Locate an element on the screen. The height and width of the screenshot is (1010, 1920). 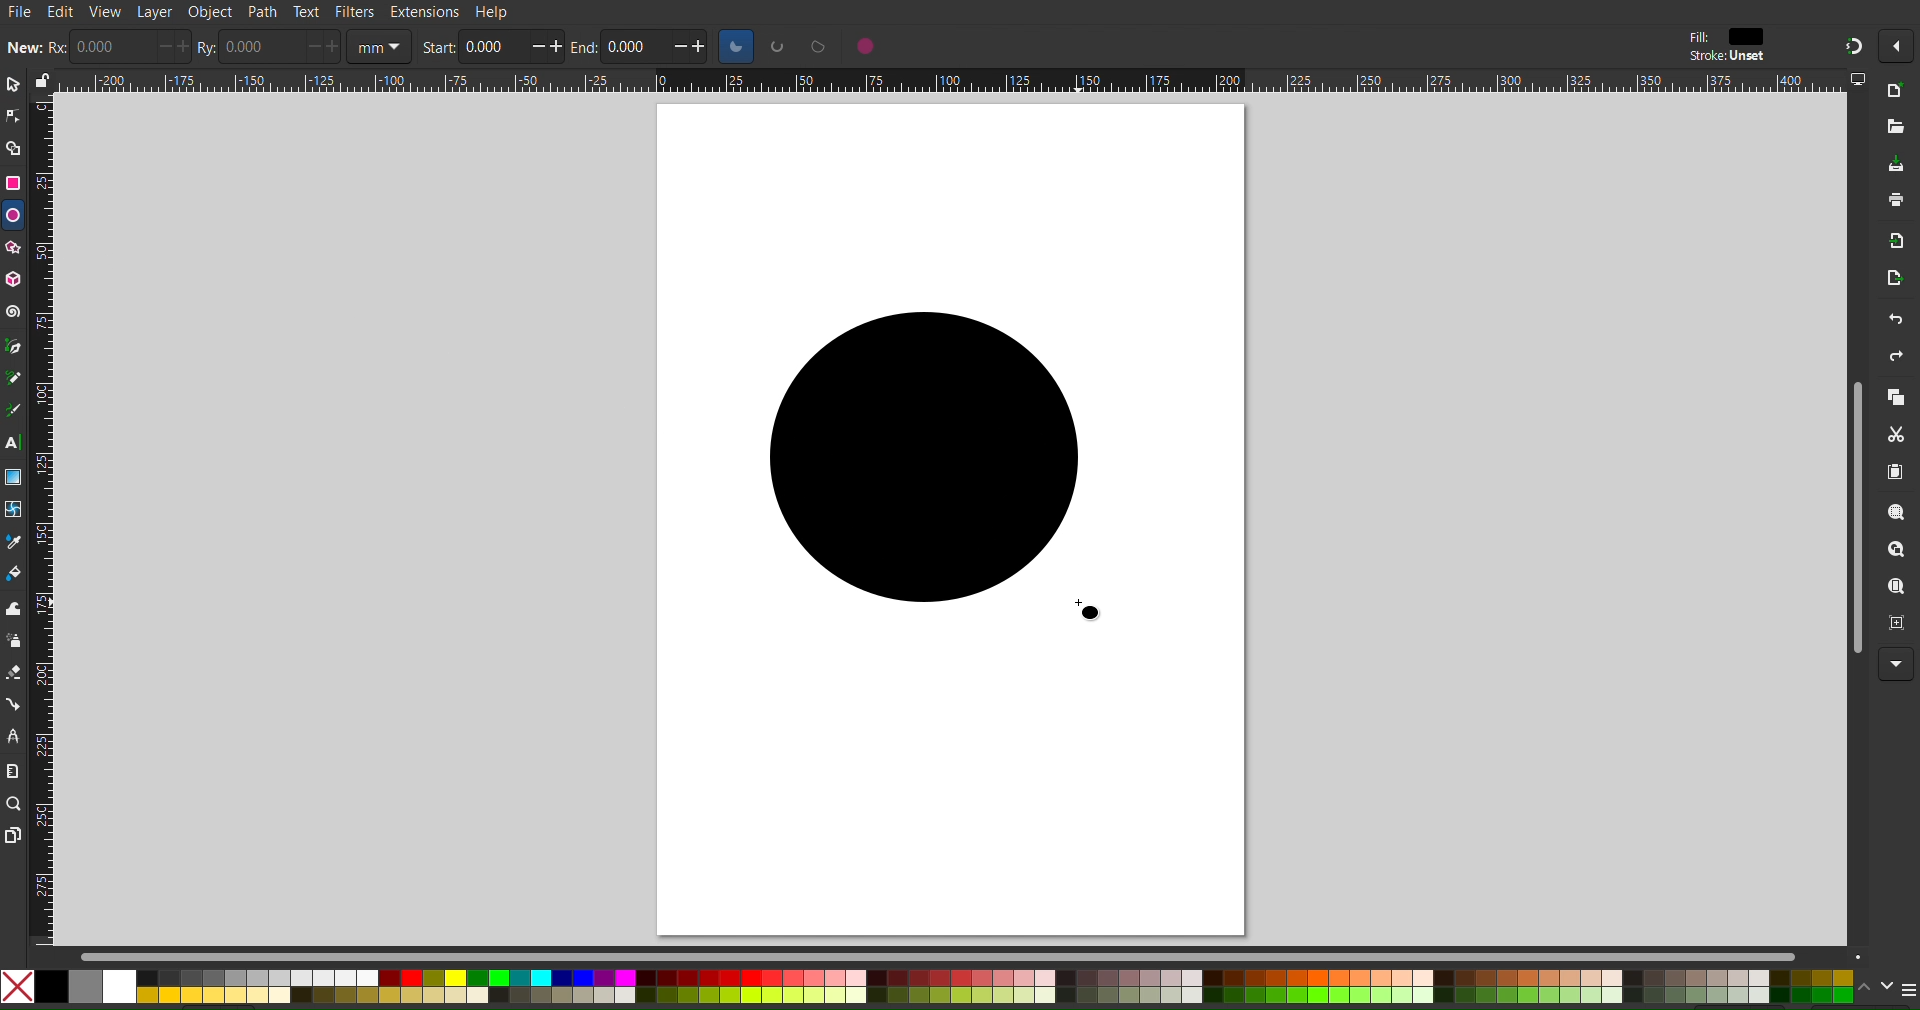
3D Box Tool is located at coordinates (13, 278).